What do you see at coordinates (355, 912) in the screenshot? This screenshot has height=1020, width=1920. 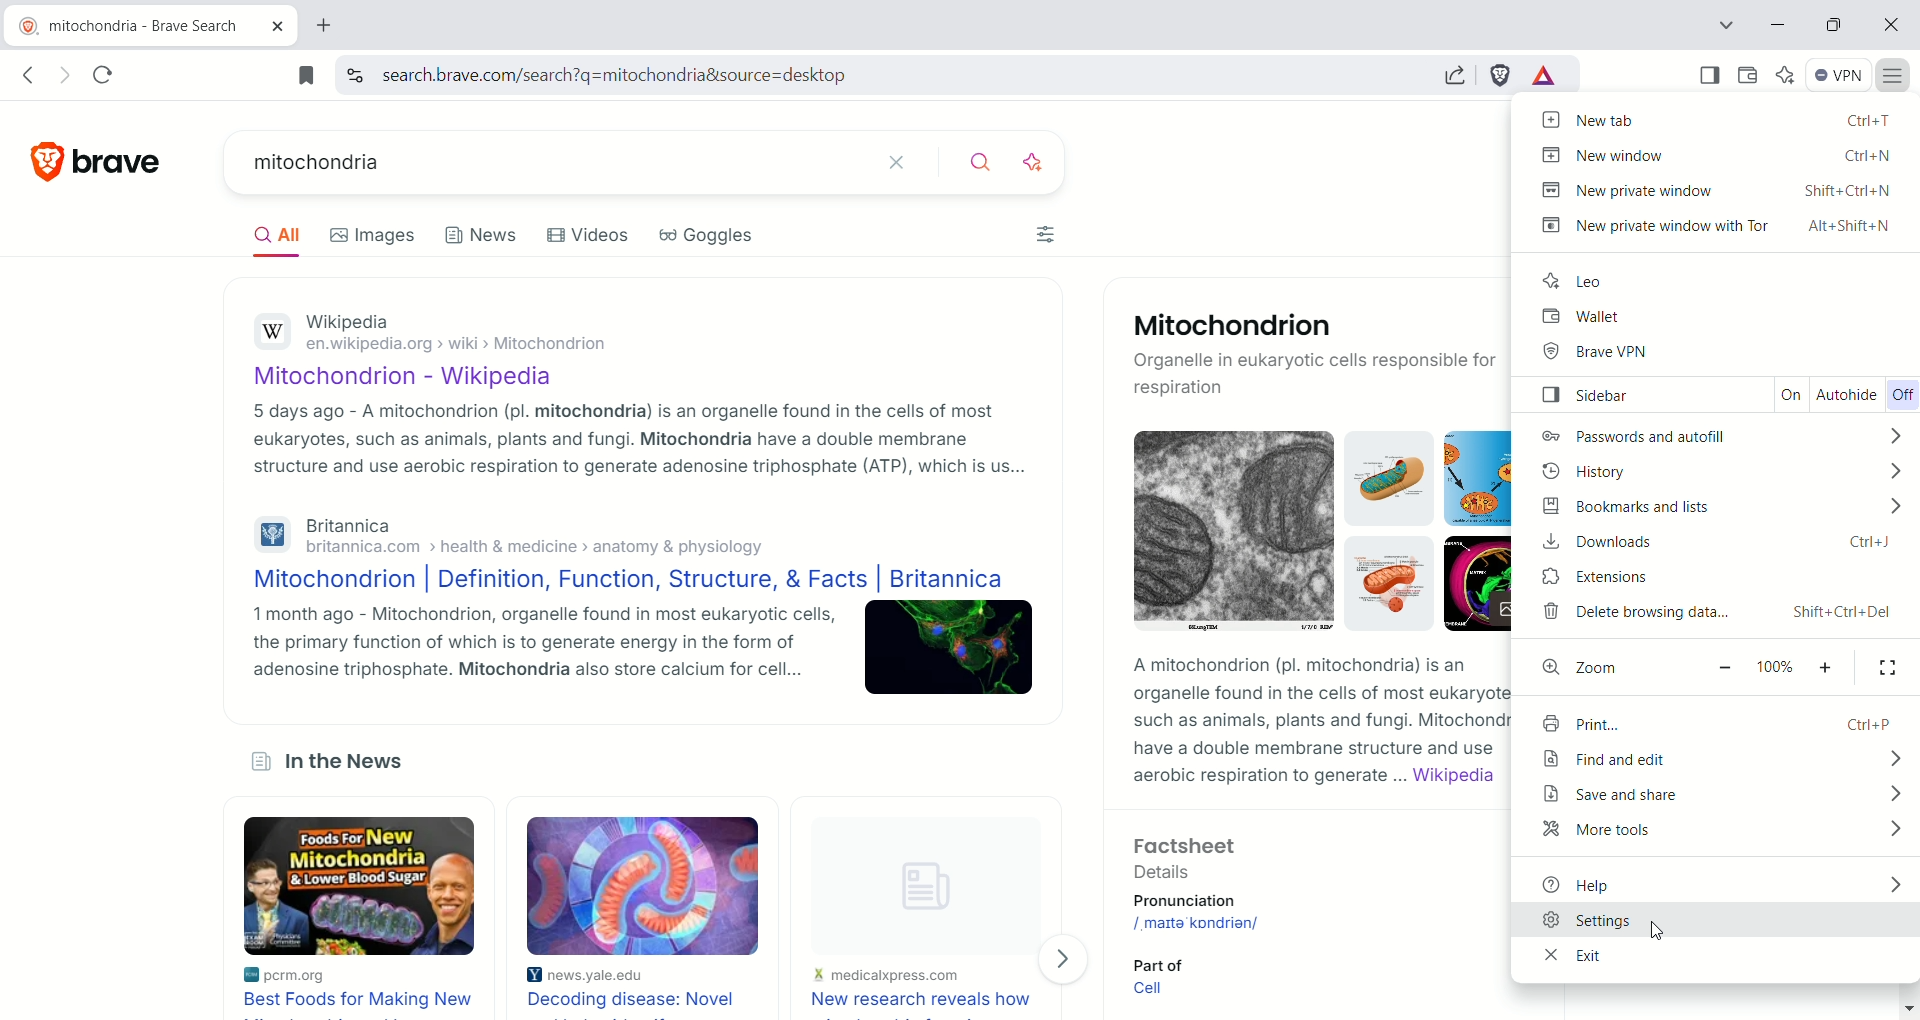 I see `best foods for making new` at bounding box center [355, 912].